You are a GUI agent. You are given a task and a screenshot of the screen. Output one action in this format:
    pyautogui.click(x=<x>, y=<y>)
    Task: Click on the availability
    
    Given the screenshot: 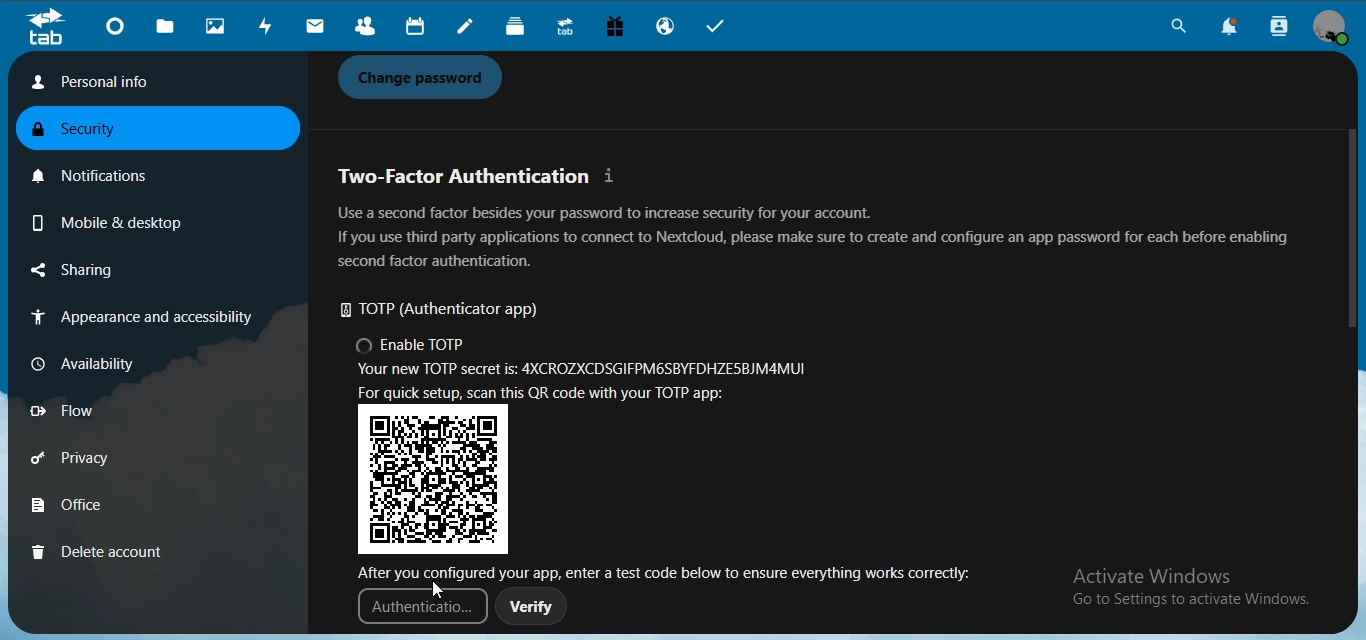 What is the action you would take?
    pyautogui.click(x=94, y=362)
    